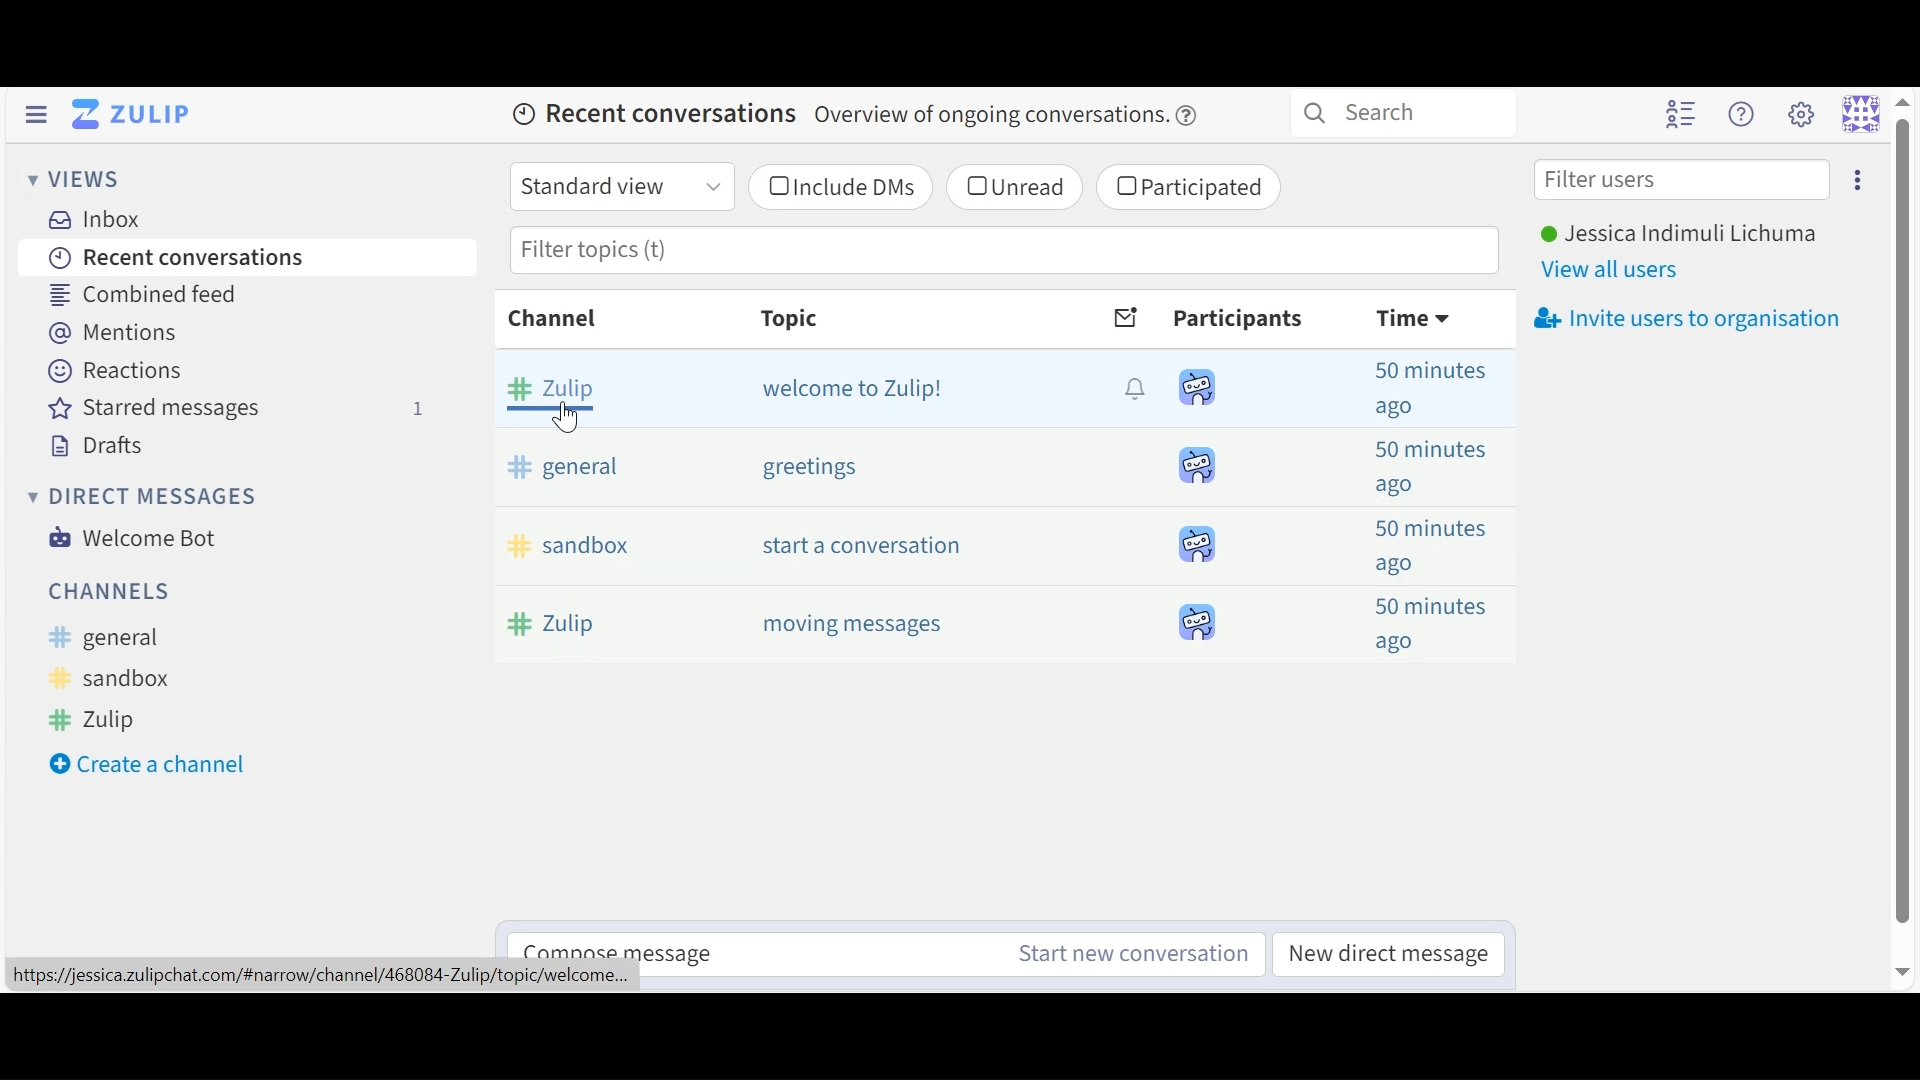  Describe the element at coordinates (1861, 112) in the screenshot. I see `Personal menu` at that location.